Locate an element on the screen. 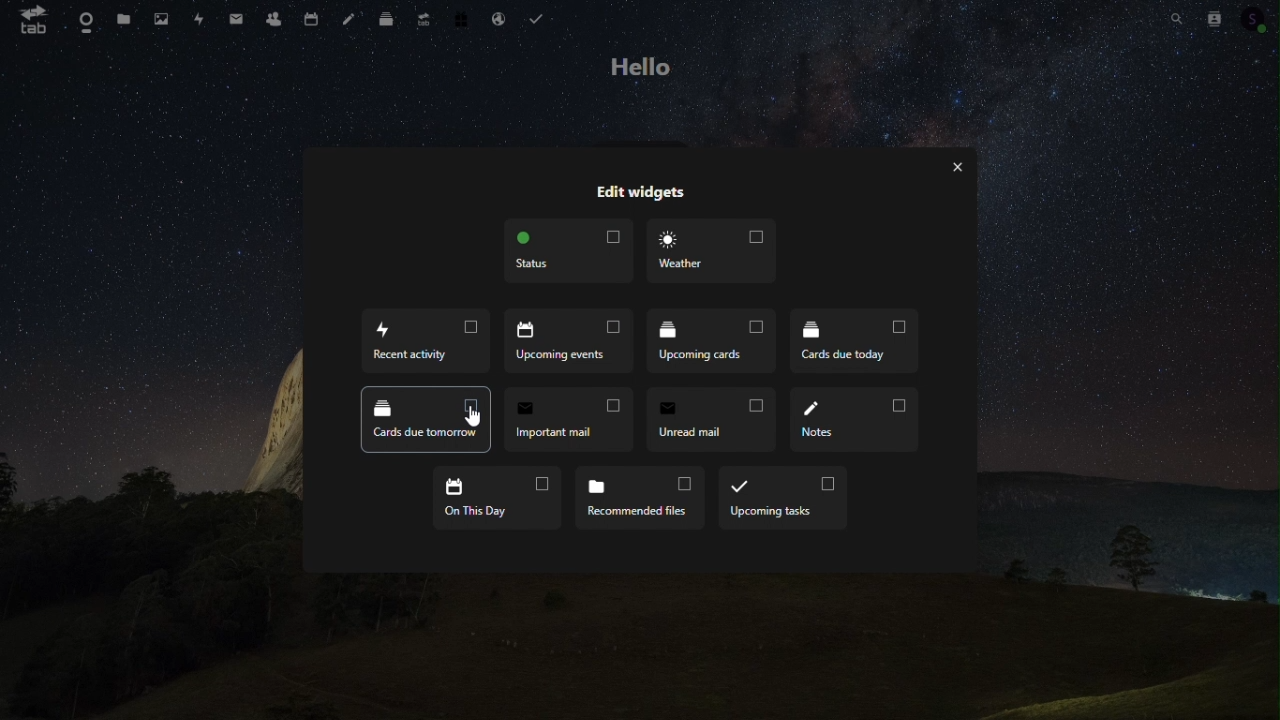 This screenshot has height=720, width=1280. cursor is located at coordinates (473, 419).